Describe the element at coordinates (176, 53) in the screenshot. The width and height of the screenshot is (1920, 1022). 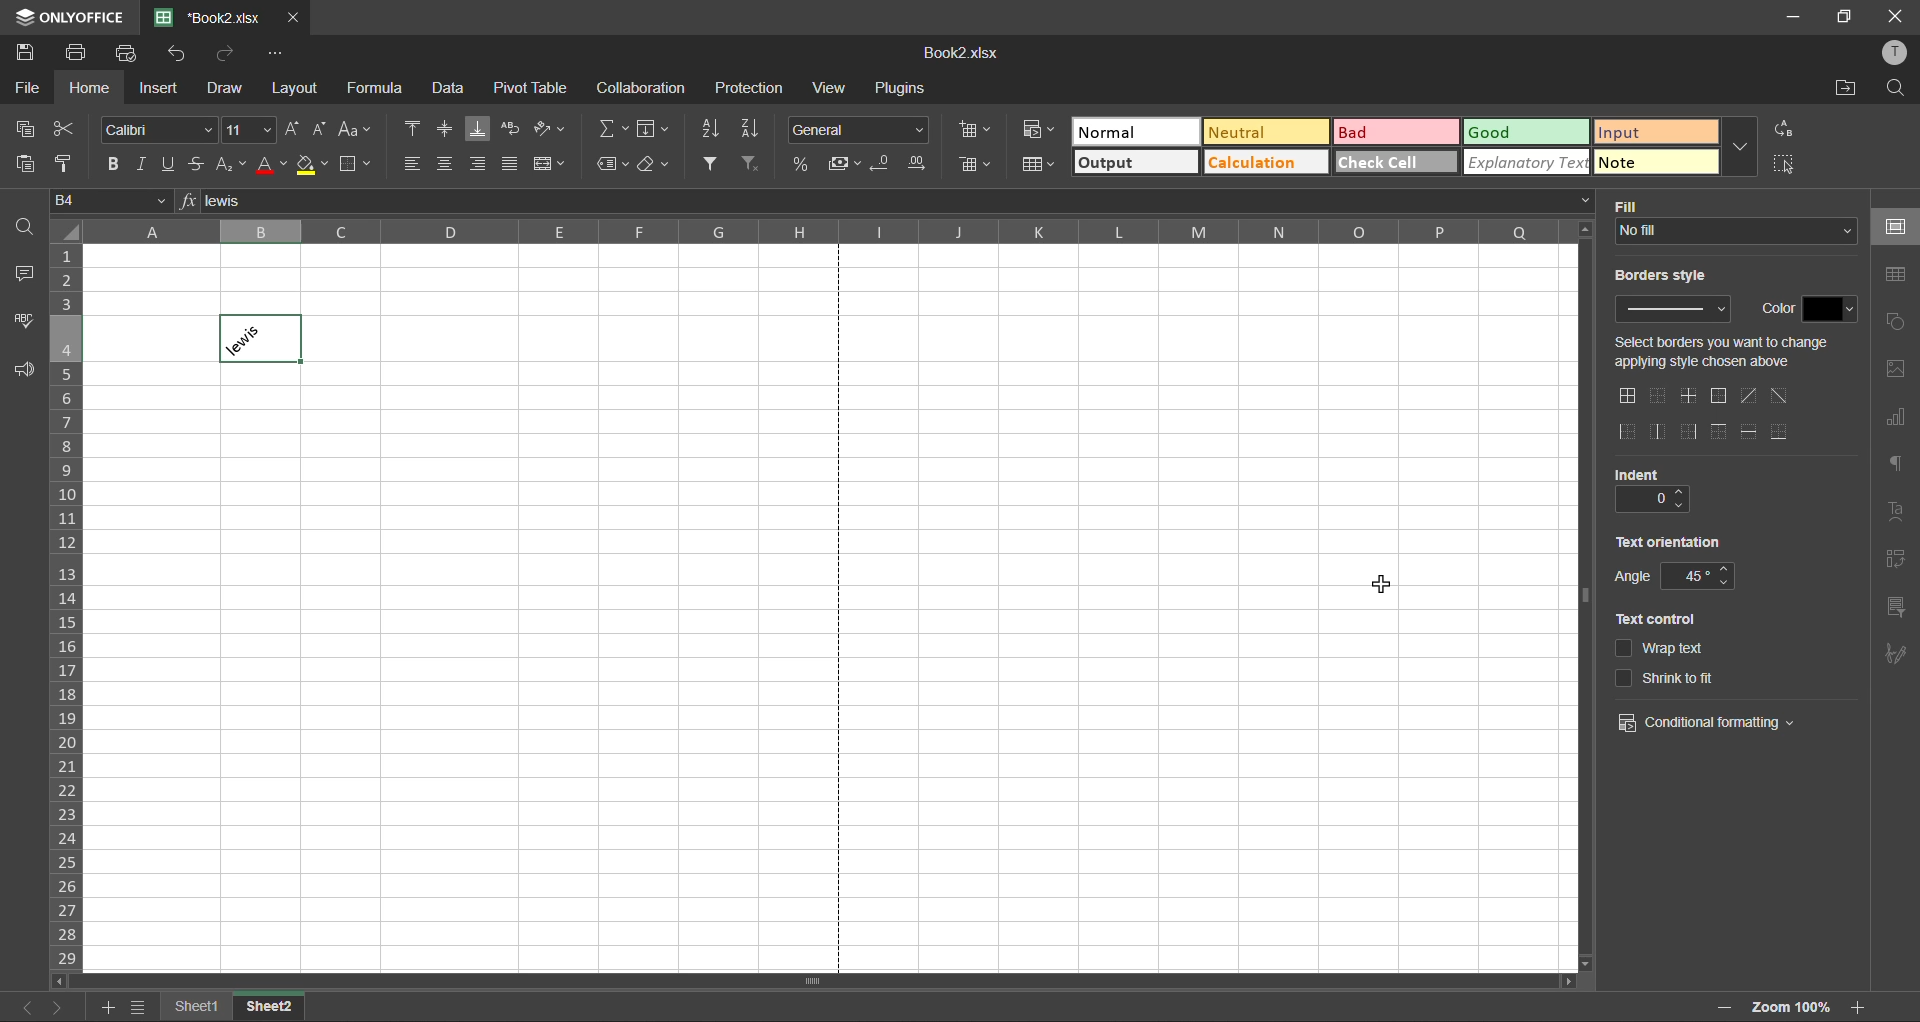
I see `undo` at that location.